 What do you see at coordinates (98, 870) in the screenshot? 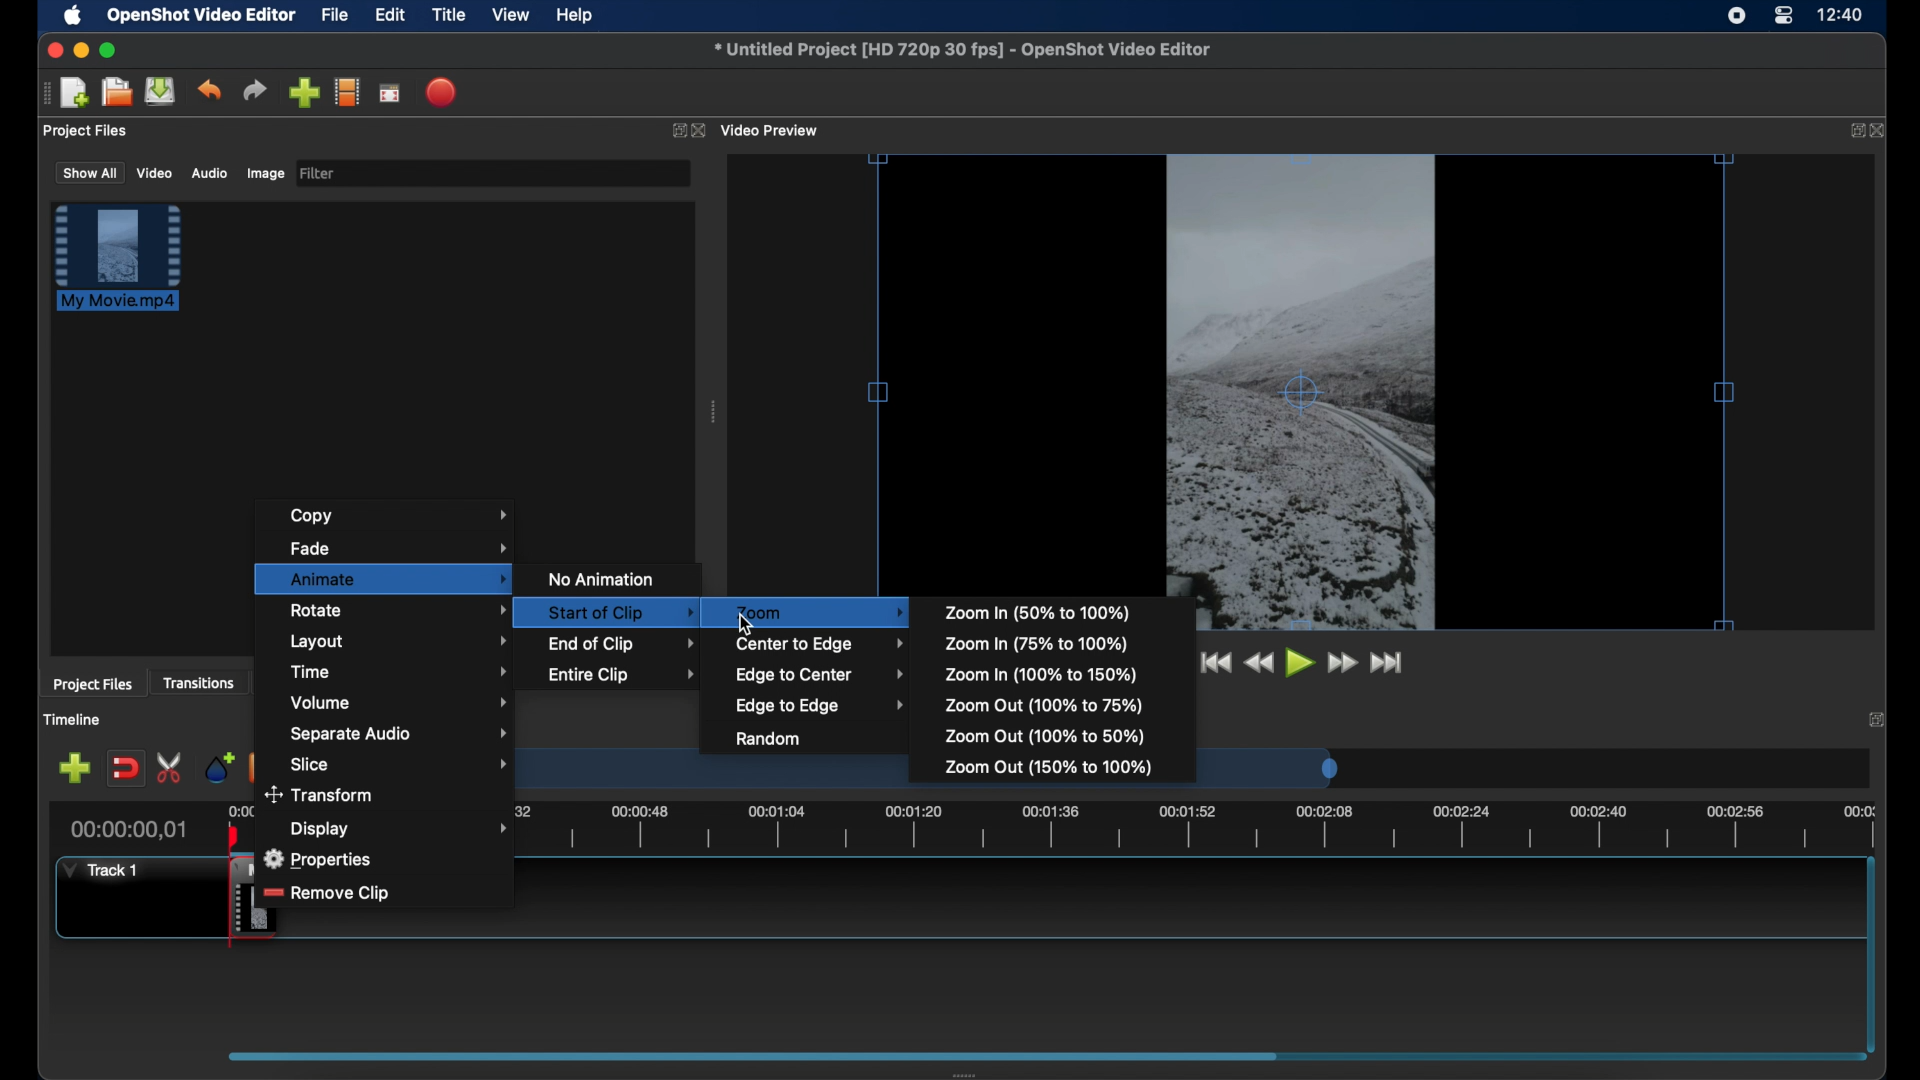
I see `track 1` at bounding box center [98, 870].